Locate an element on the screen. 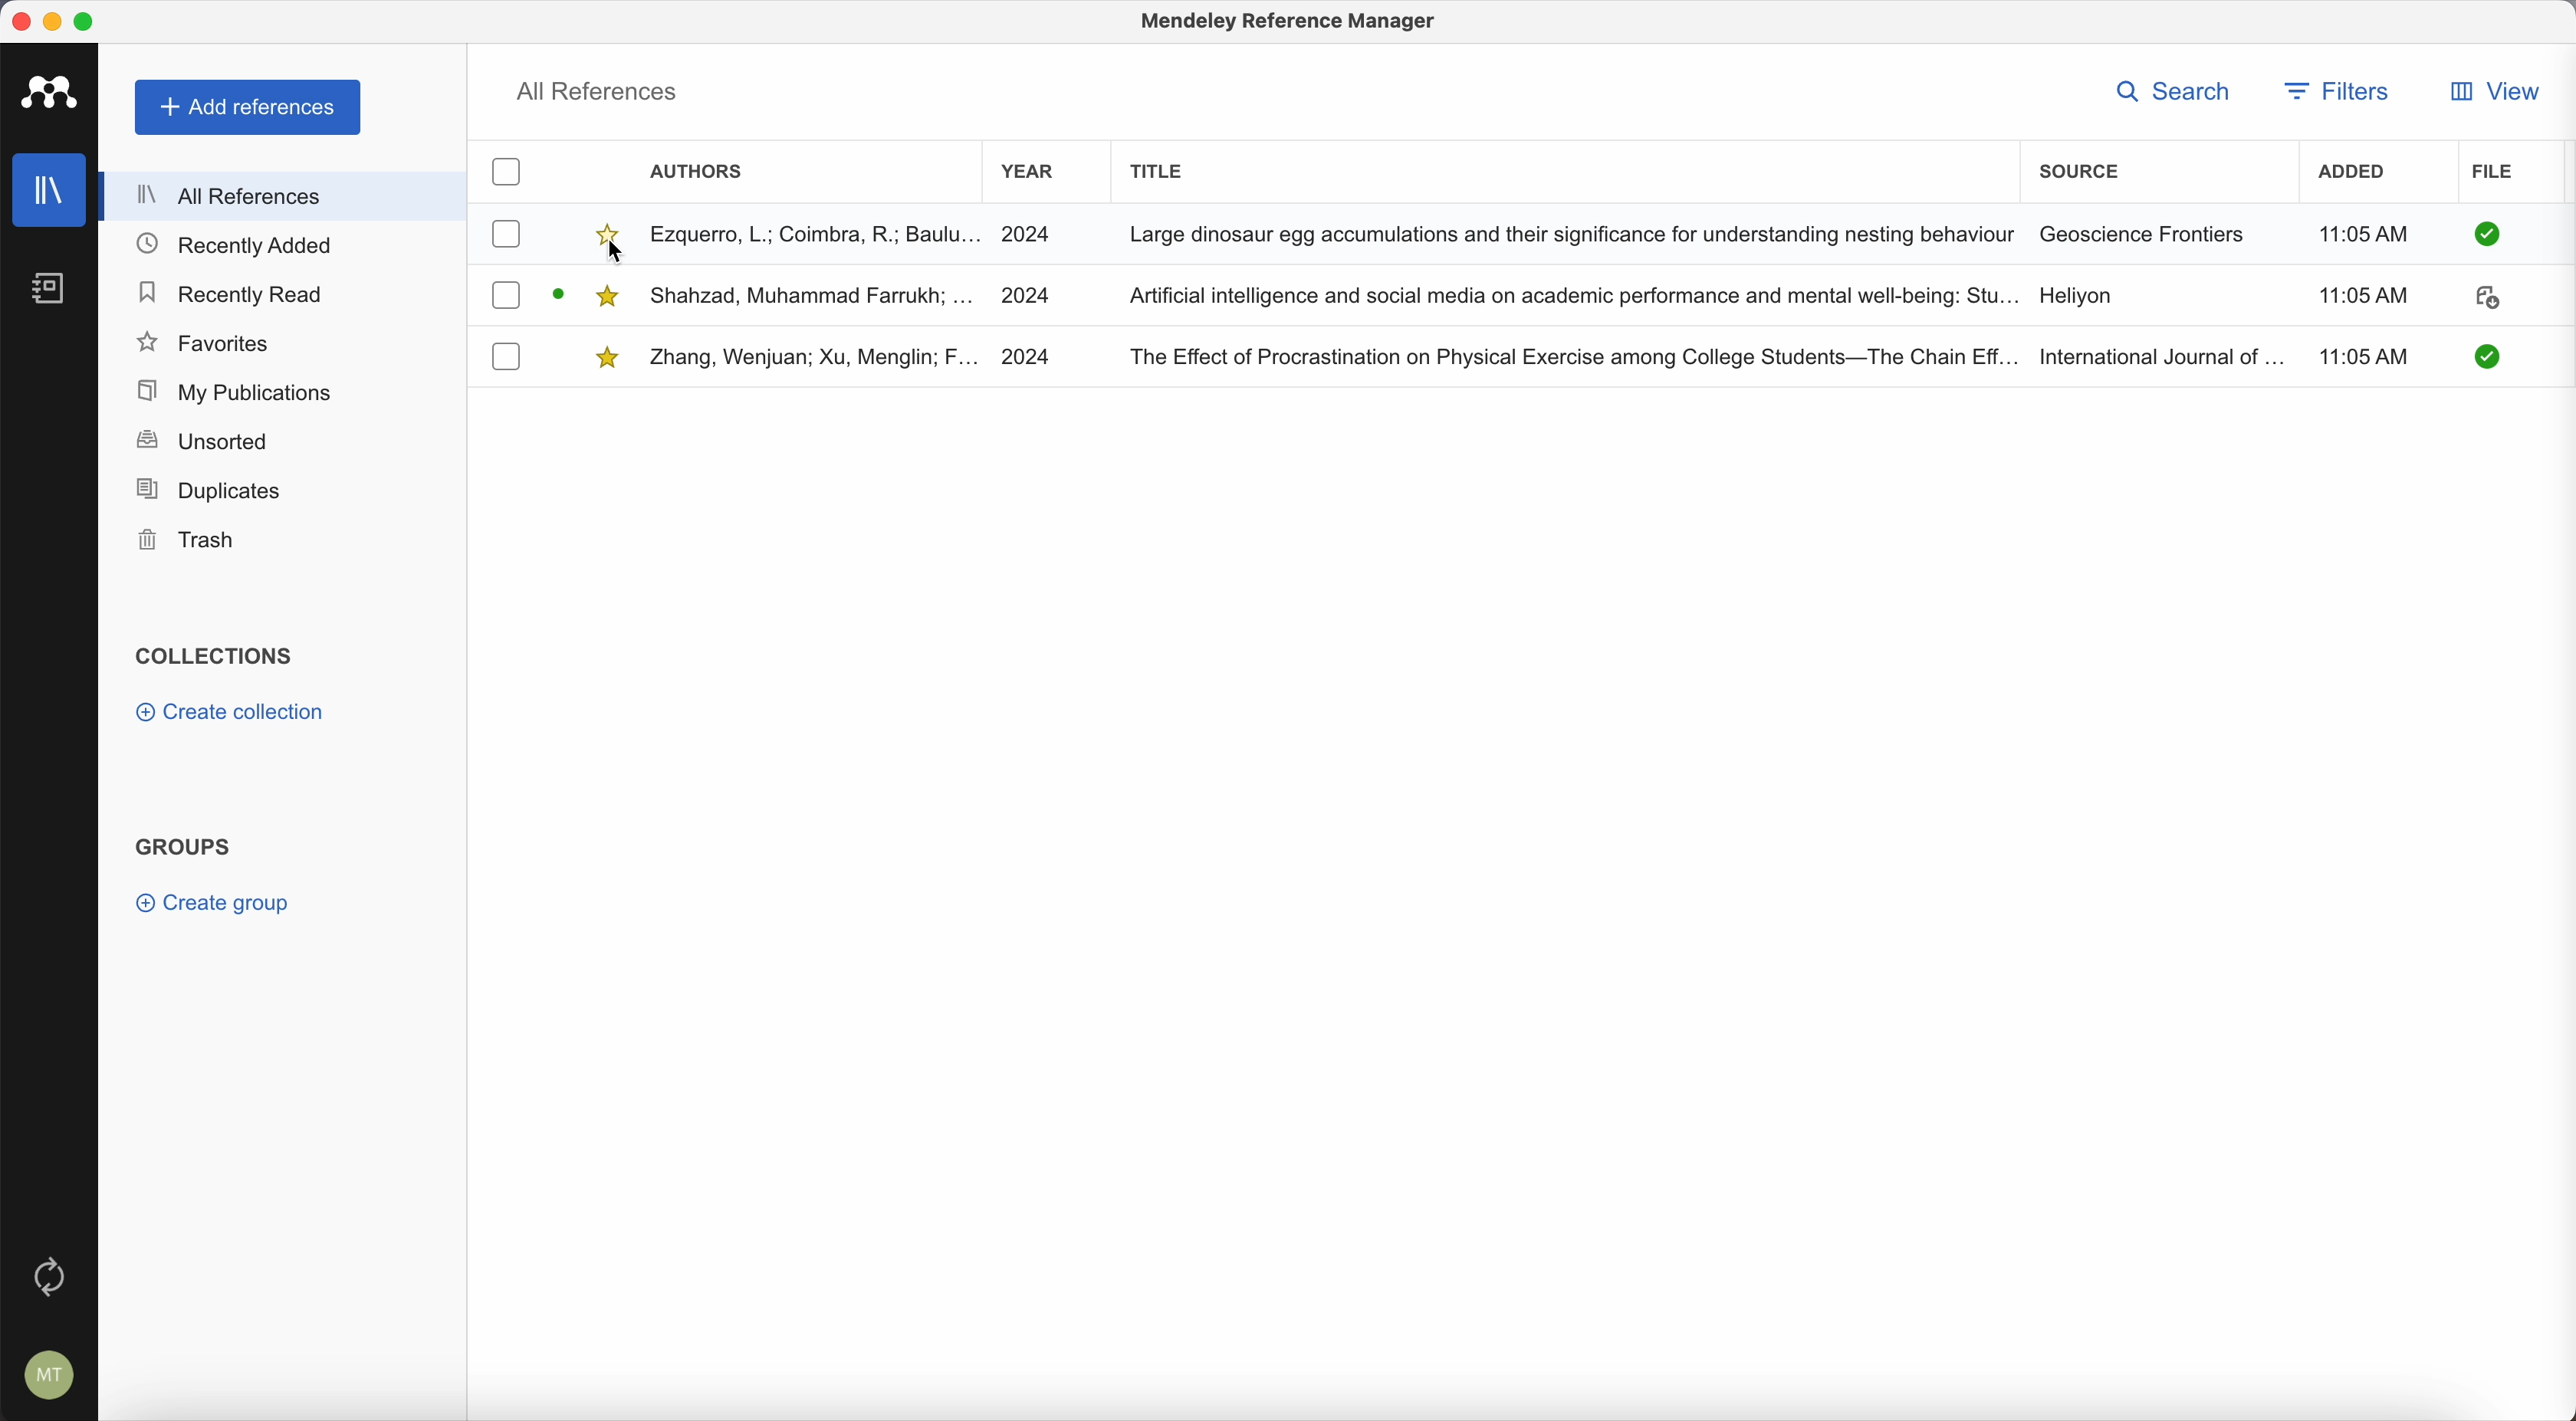 The image size is (2576, 1421). International Journal of... is located at coordinates (2161, 354).